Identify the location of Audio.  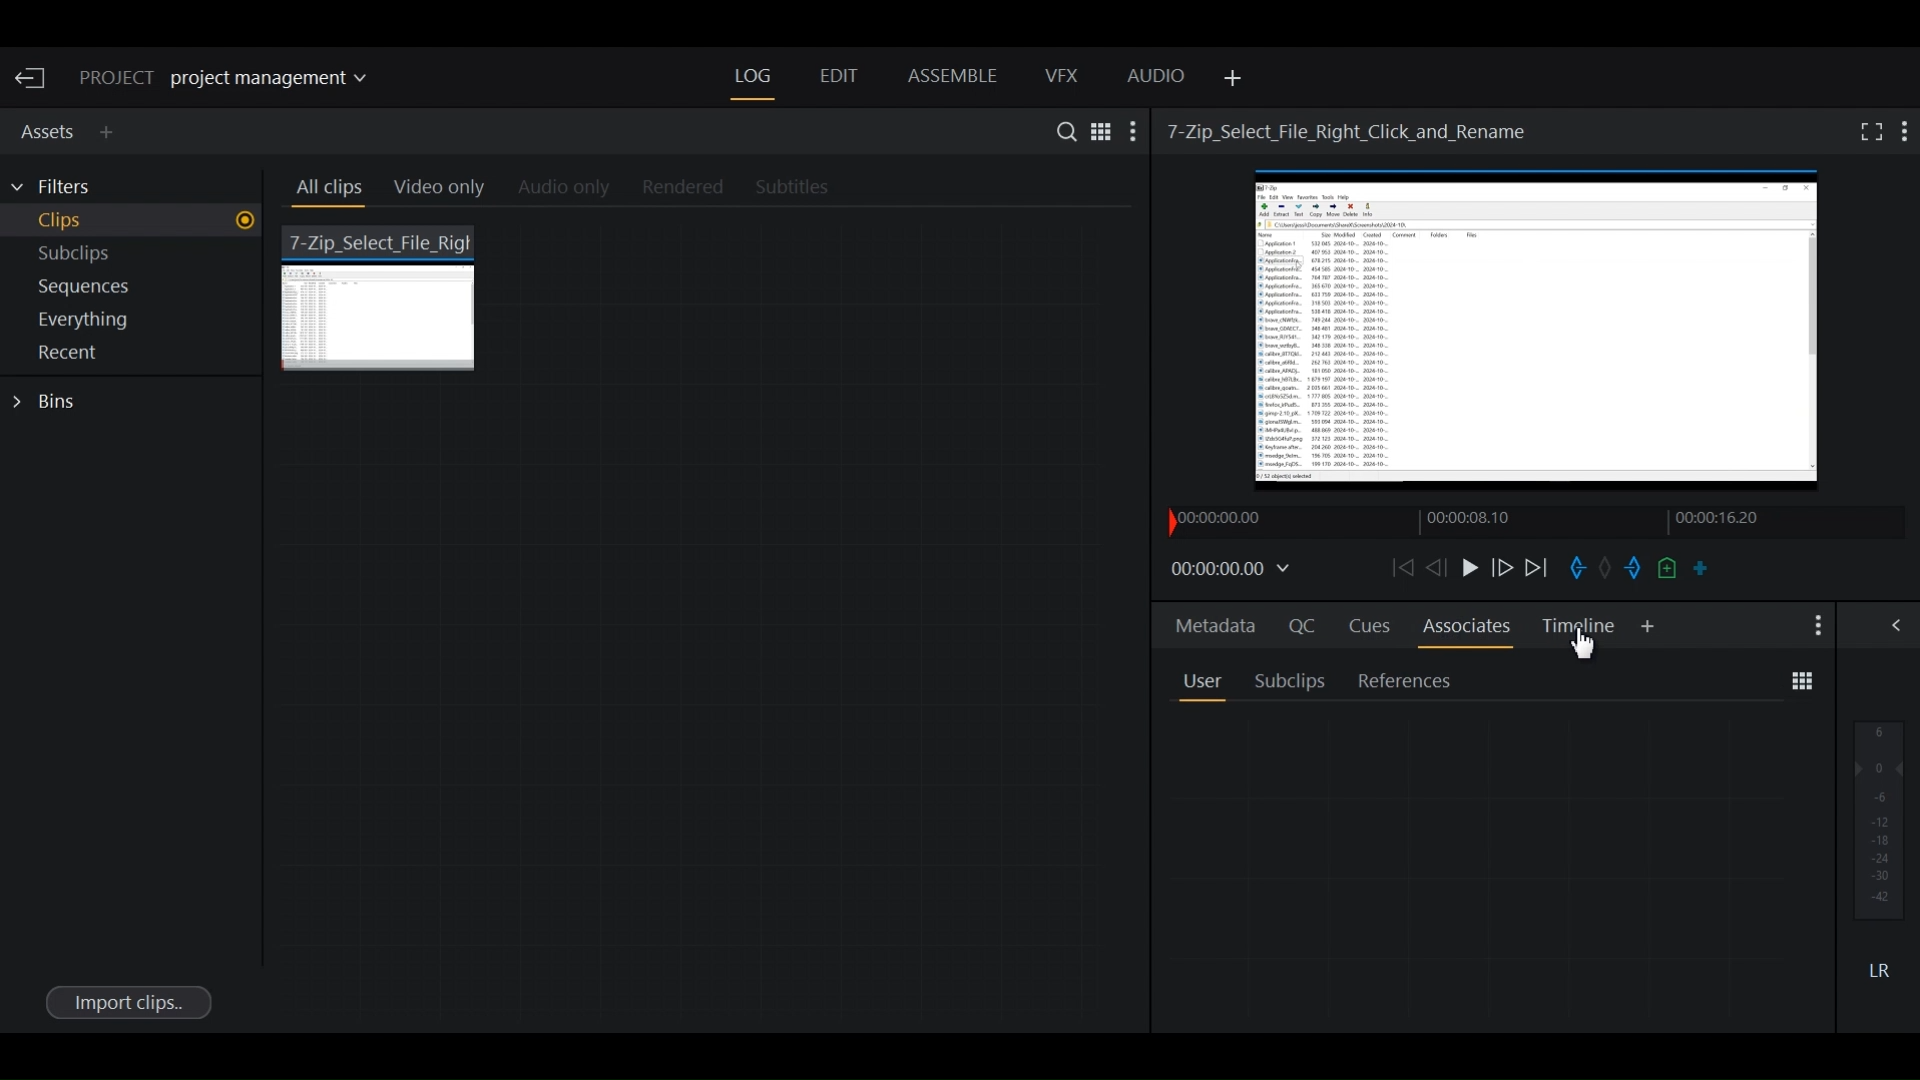
(1157, 79).